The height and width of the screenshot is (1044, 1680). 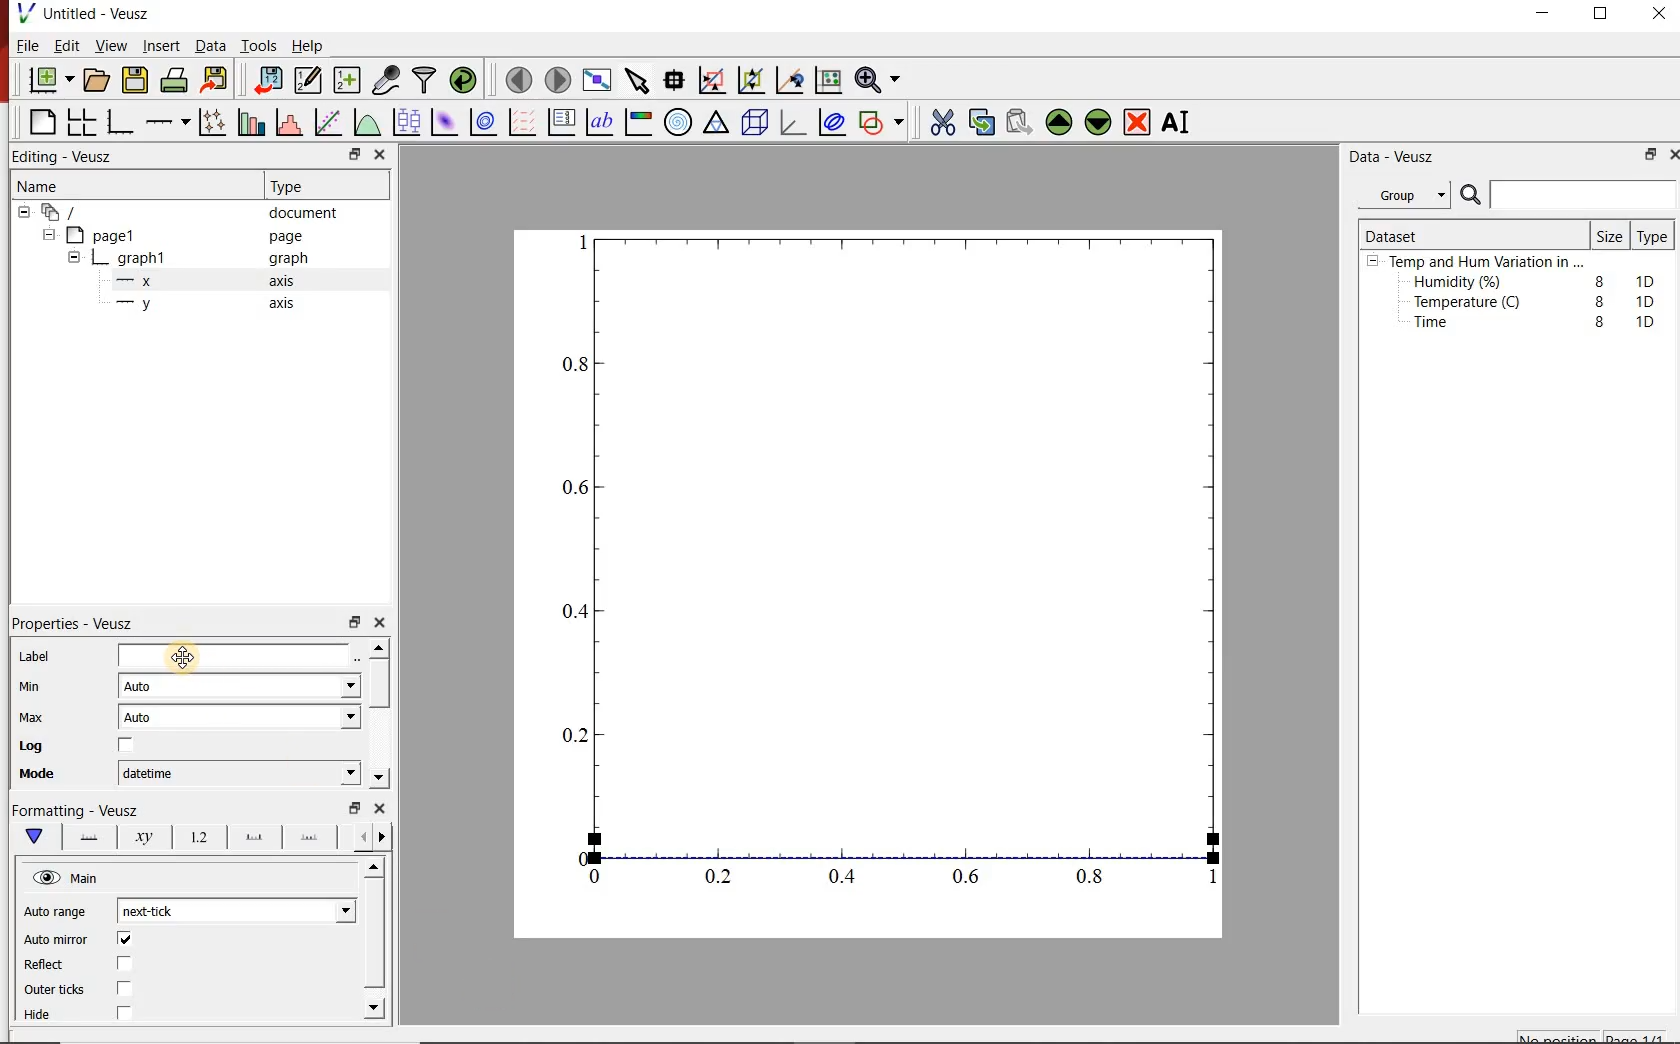 What do you see at coordinates (680, 124) in the screenshot?
I see `polar graph` at bounding box center [680, 124].